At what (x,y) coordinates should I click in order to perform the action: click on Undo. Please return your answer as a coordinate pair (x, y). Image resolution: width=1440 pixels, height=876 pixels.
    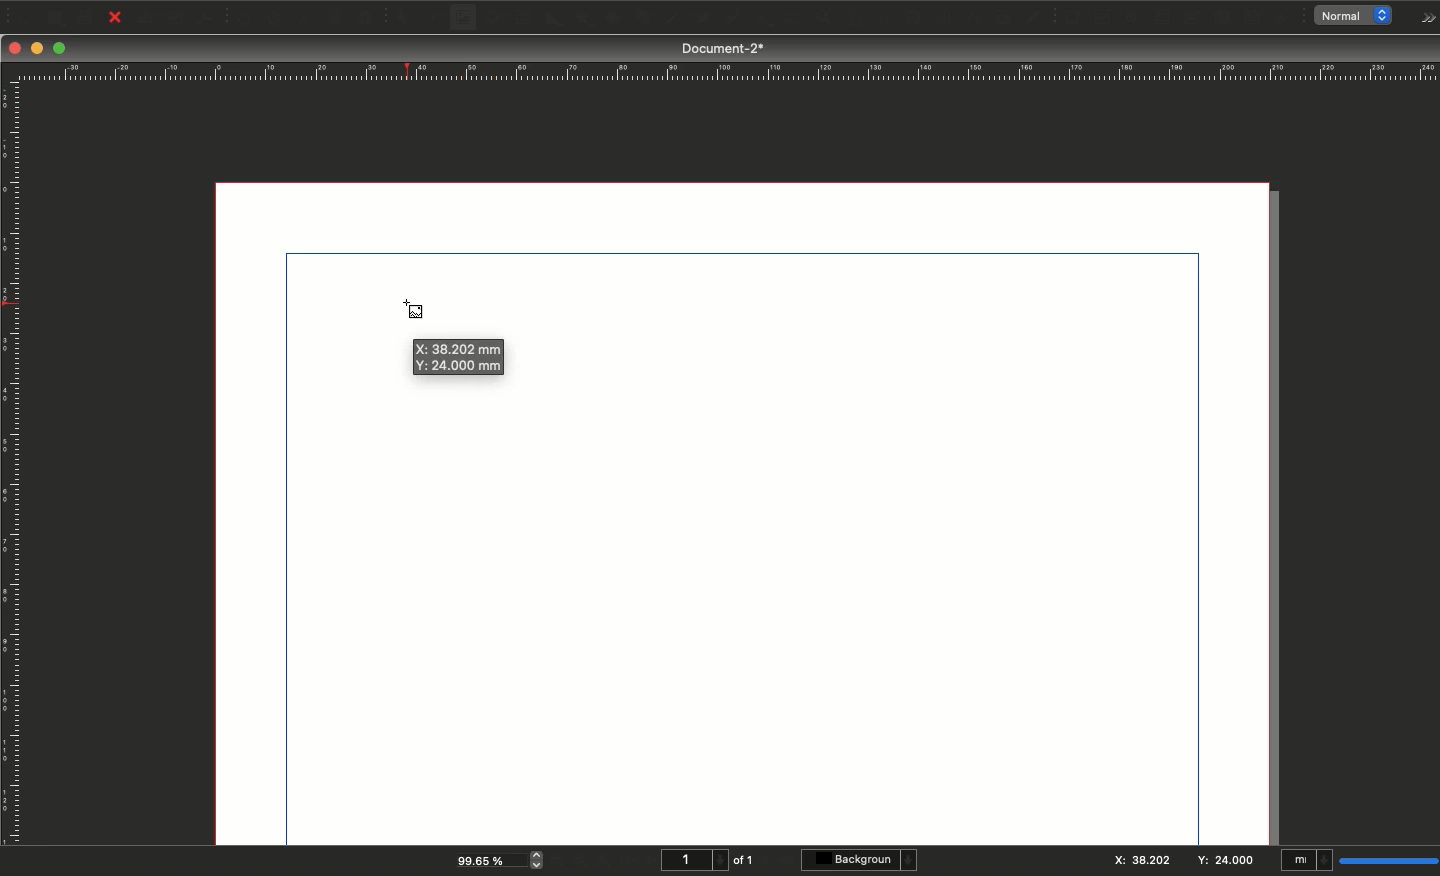
    Looking at the image, I should click on (244, 18).